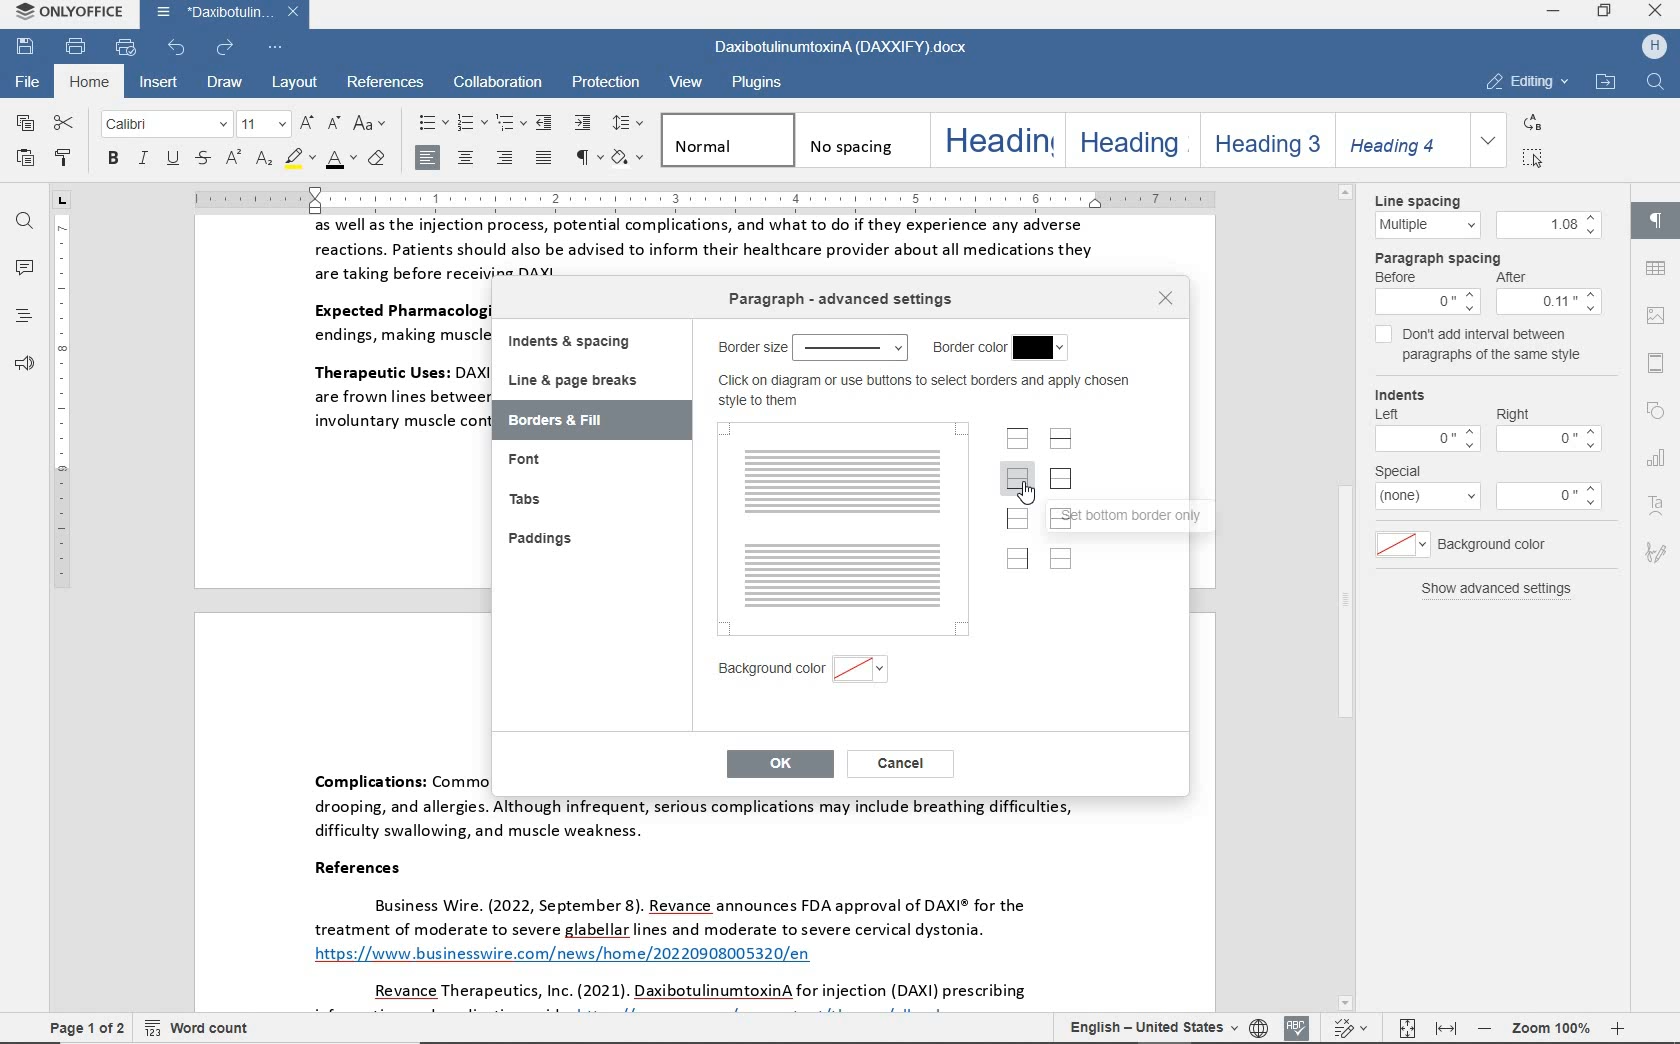 The width and height of the screenshot is (1680, 1044). I want to click on collaboration, so click(496, 84).